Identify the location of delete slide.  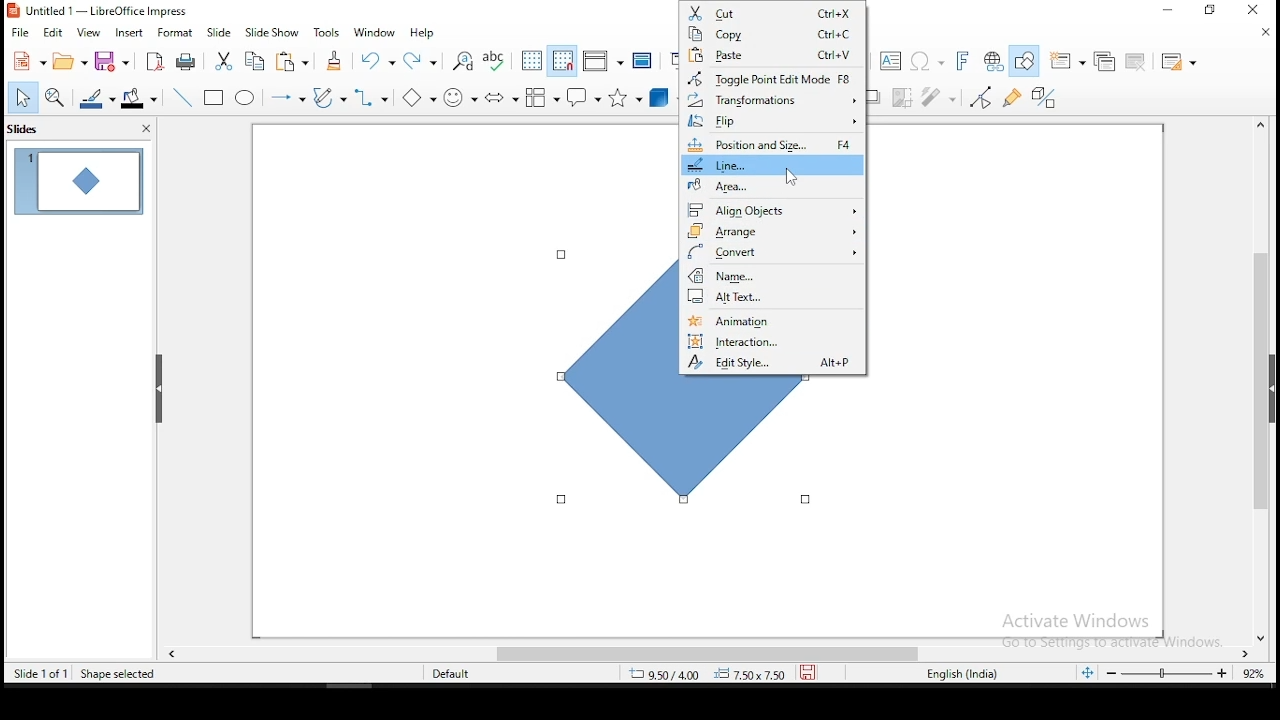
(1137, 63).